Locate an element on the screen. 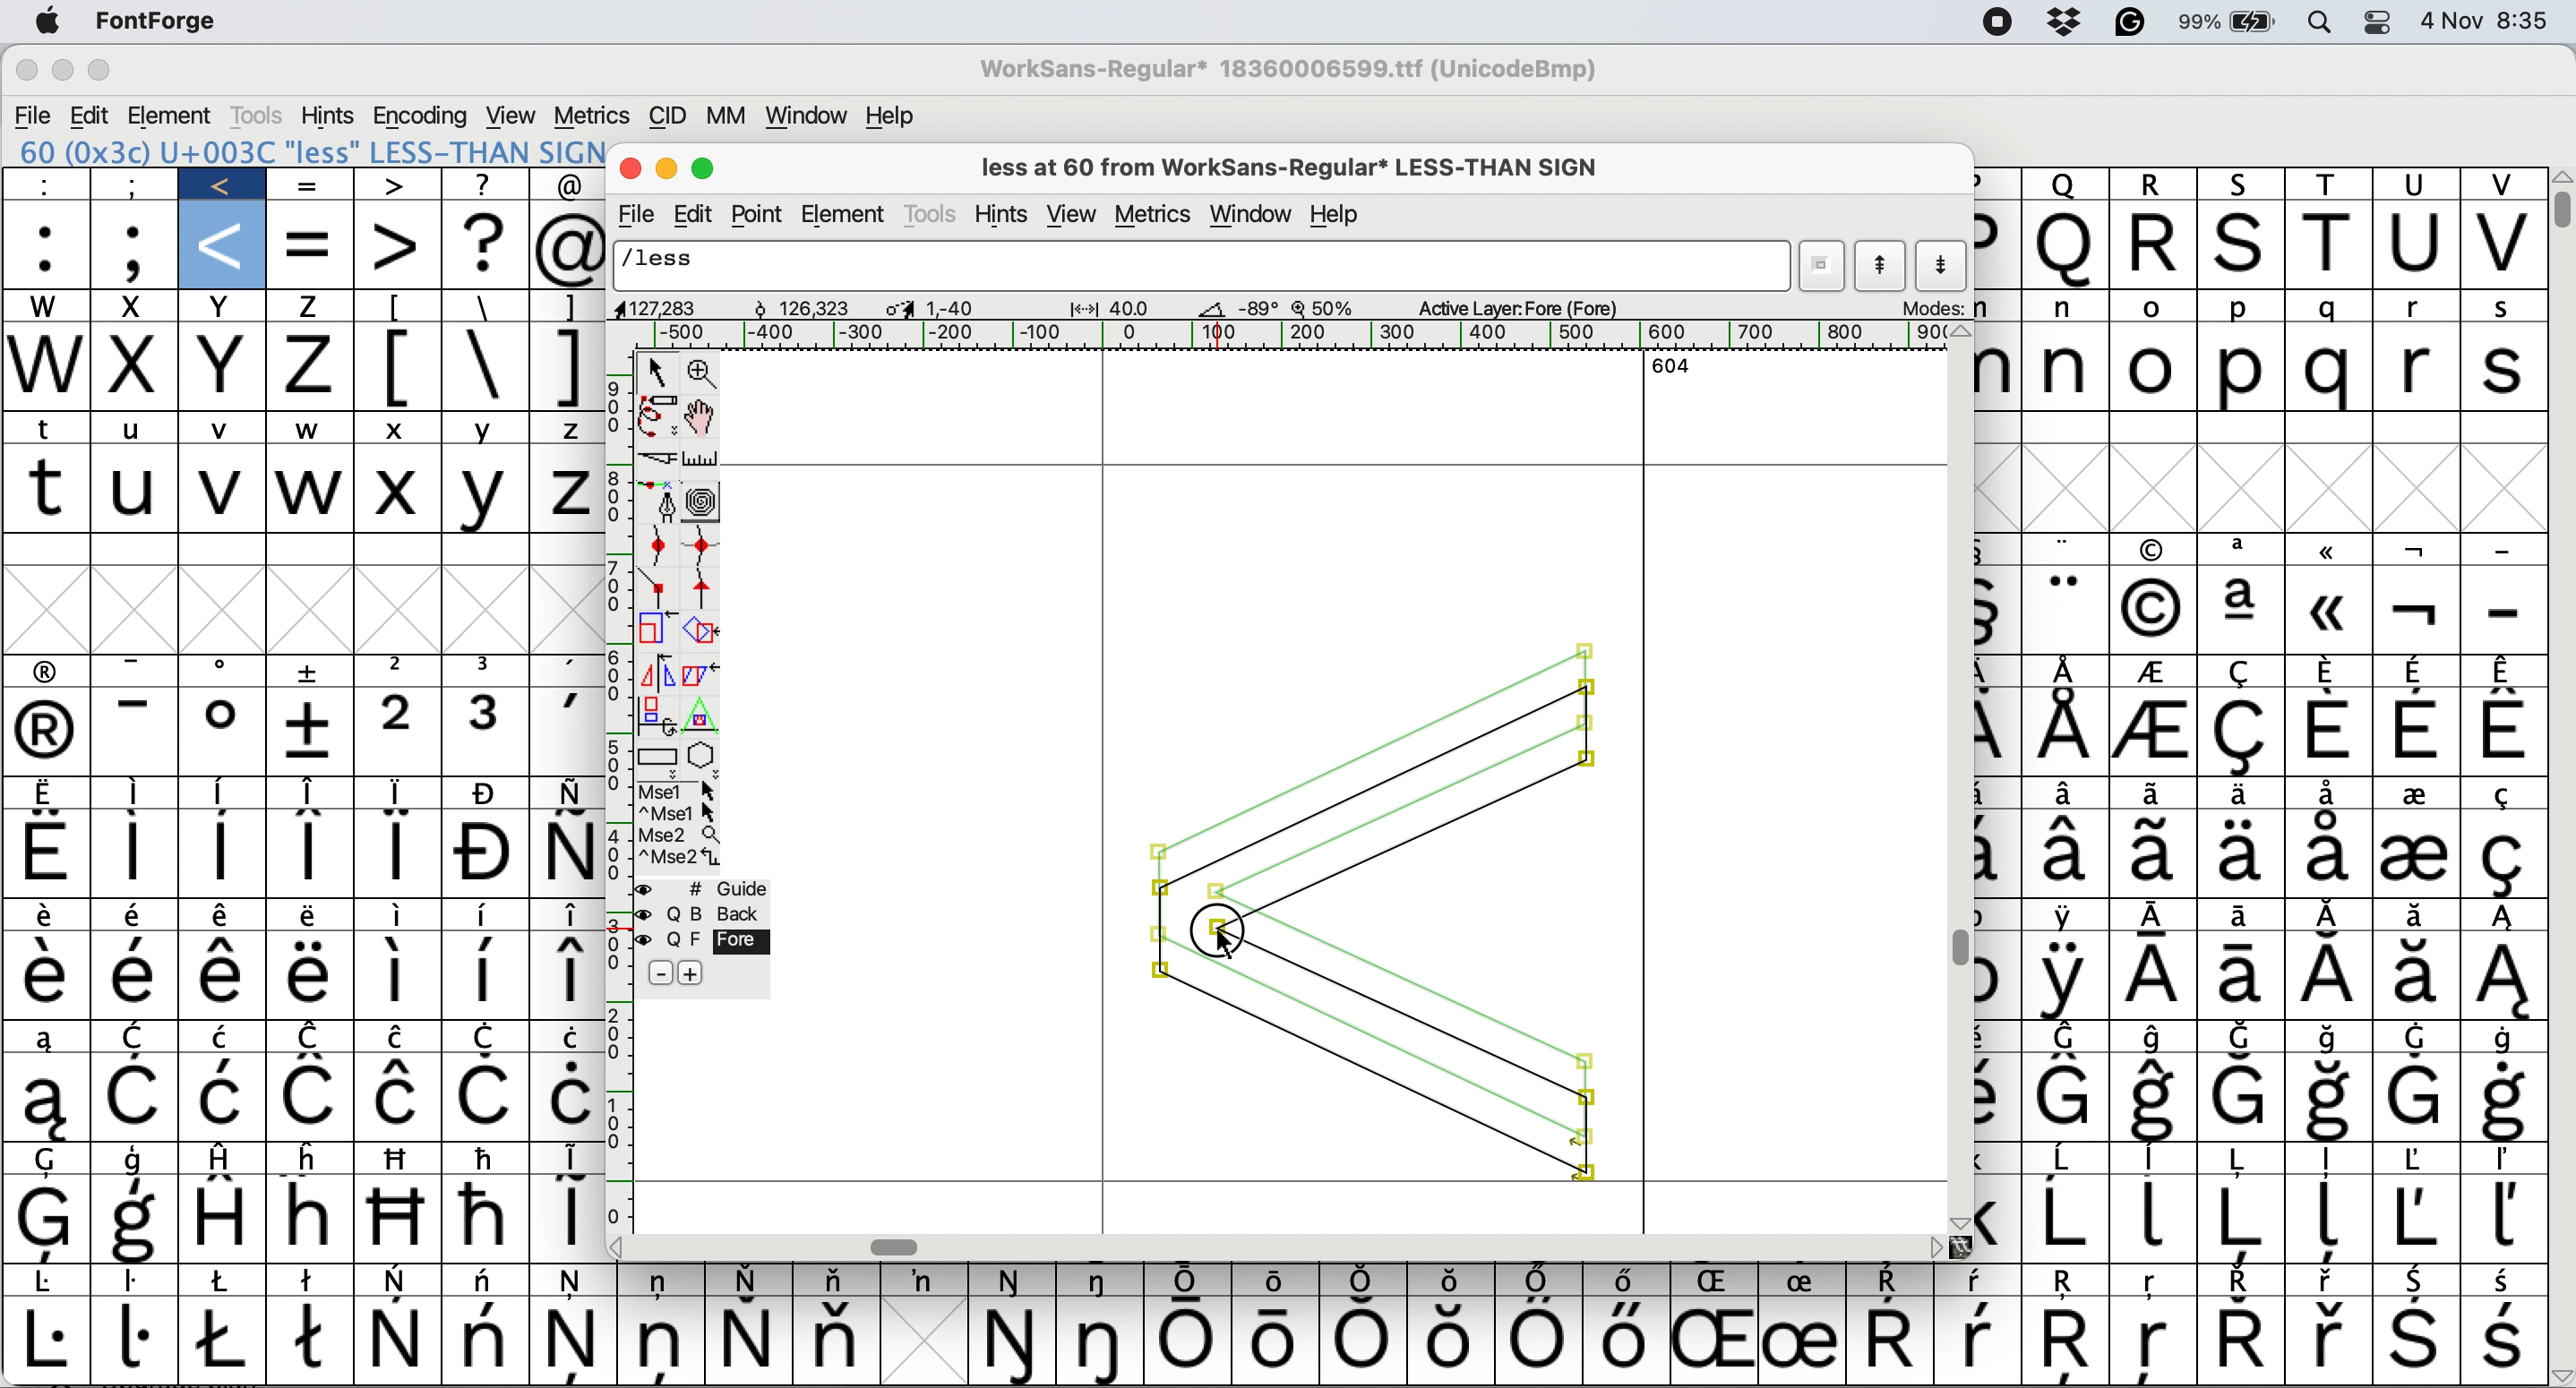 Image resolution: width=2576 pixels, height=1388 pixels. Symbol is located at coordinates (397, 1282).